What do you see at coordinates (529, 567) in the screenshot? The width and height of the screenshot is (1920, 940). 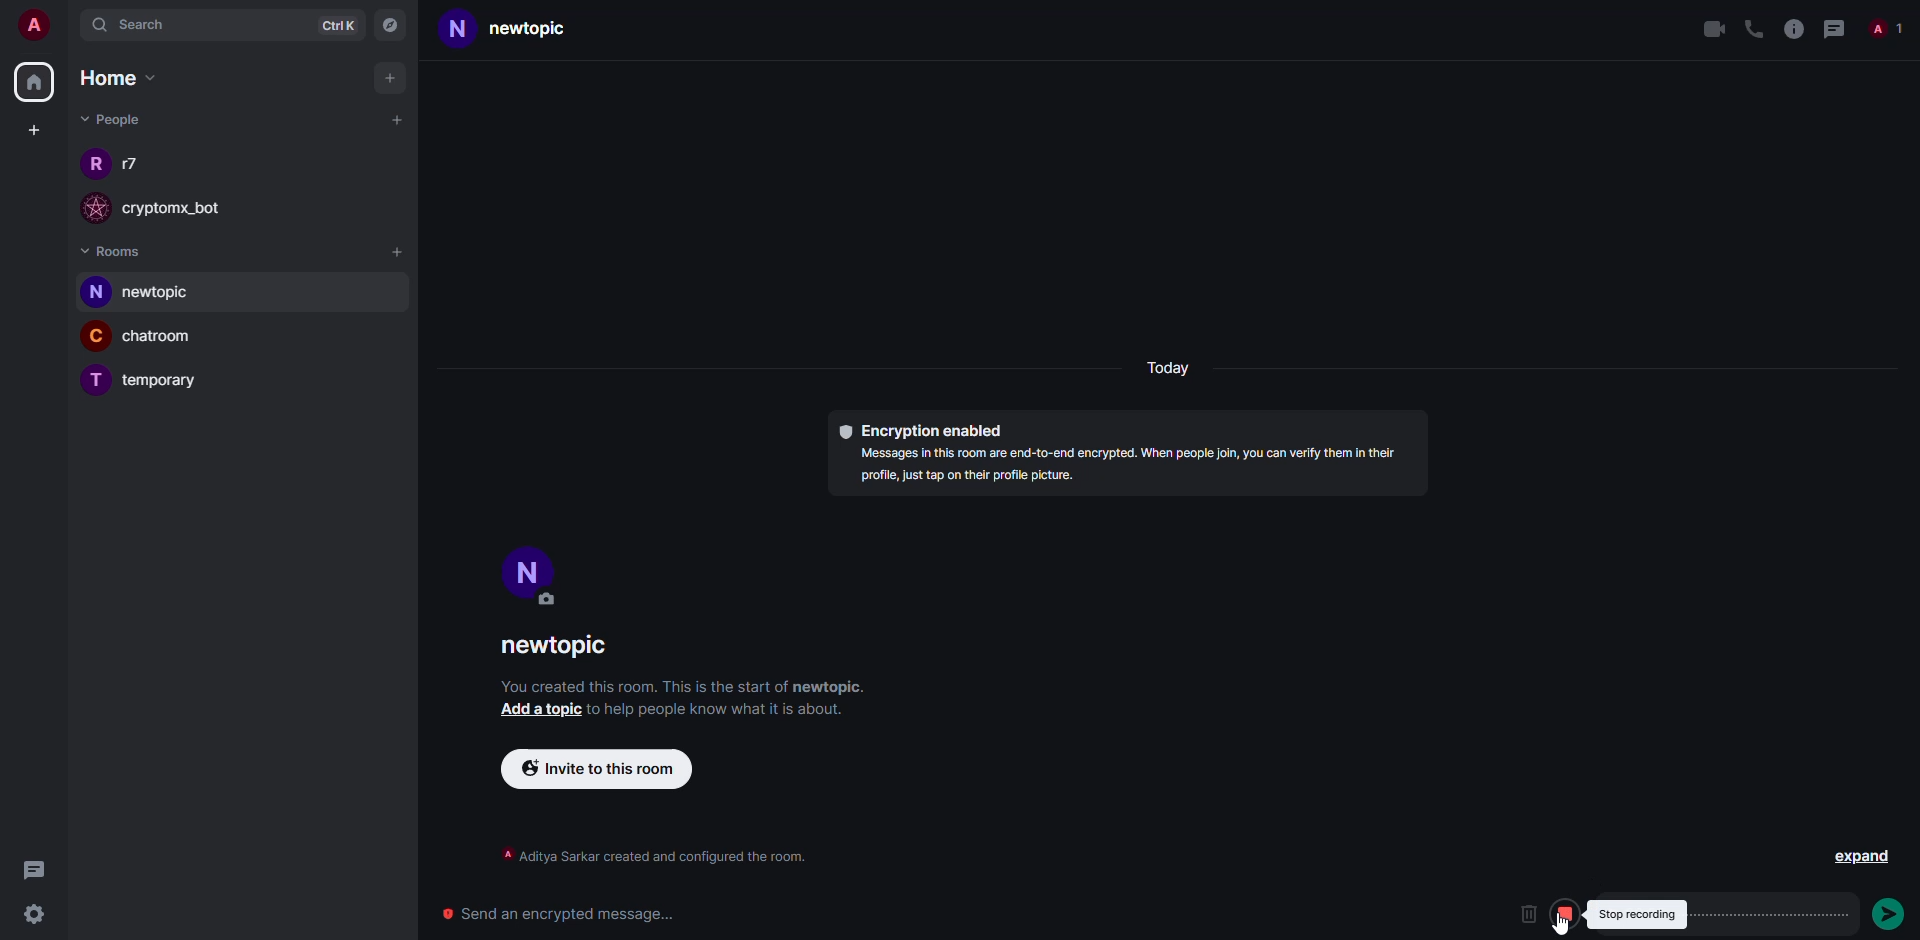 I see `profile` at bounding box center [529, 567].